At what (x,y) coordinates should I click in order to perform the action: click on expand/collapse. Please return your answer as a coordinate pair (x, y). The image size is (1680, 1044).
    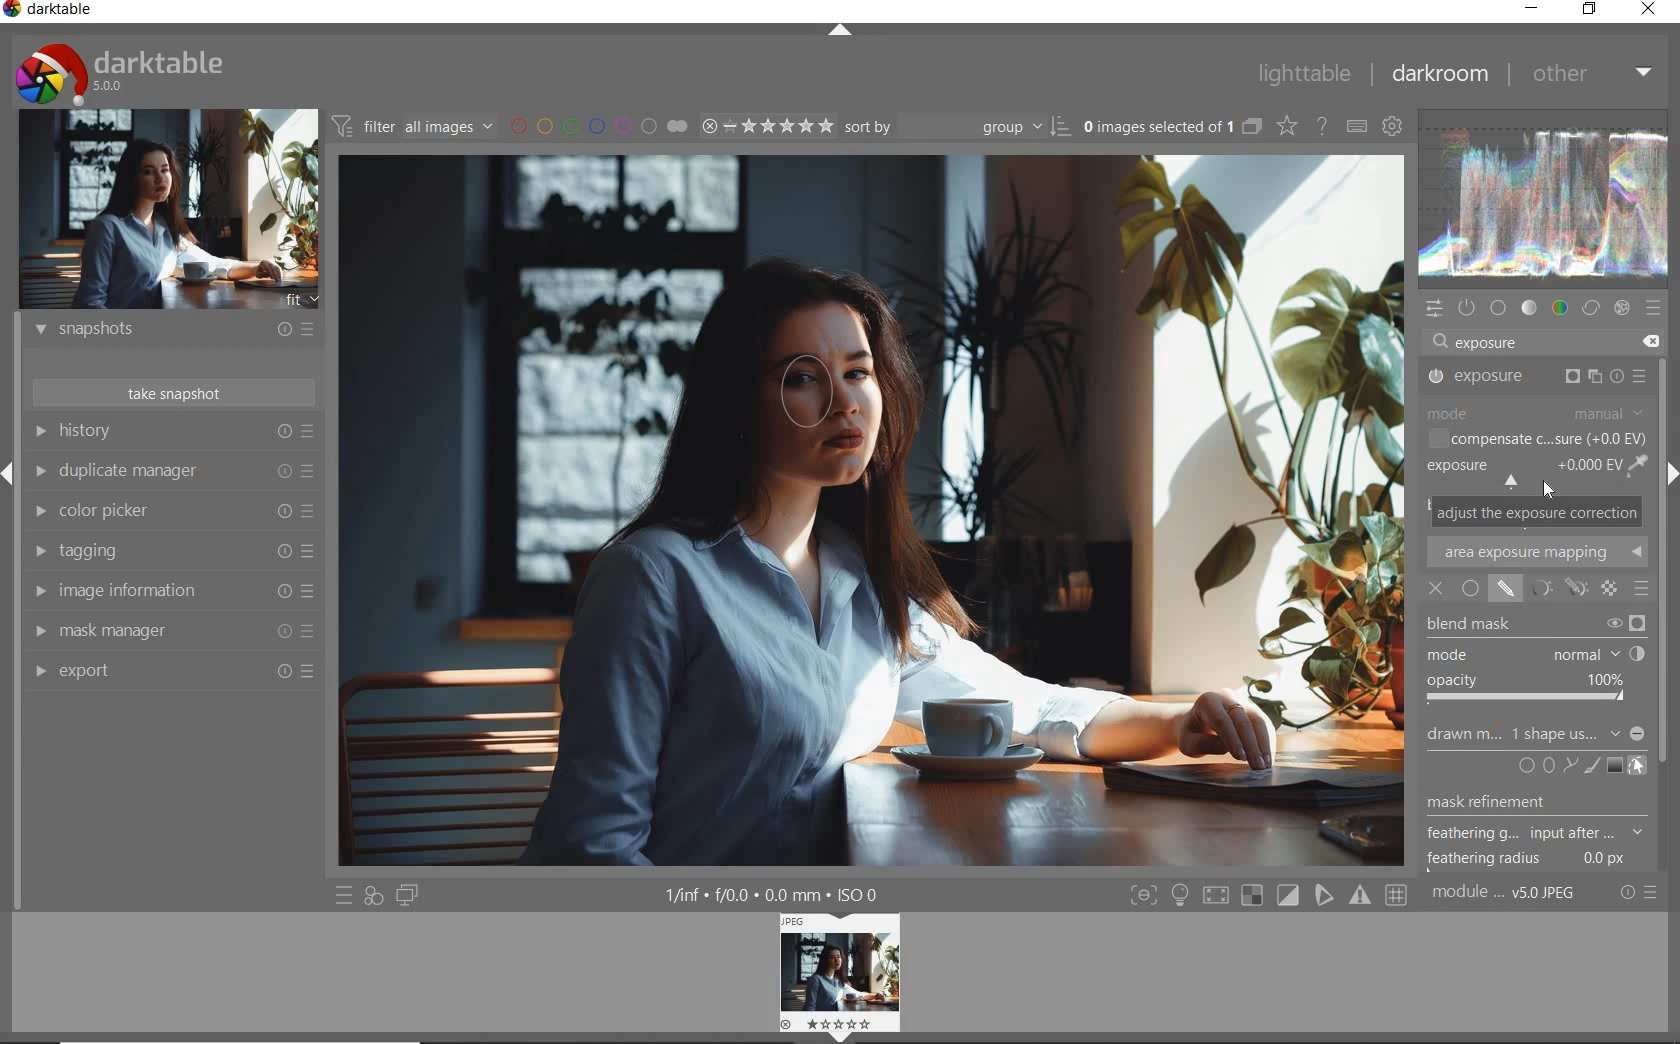
    Looking at the image, I should click on (839, 29).